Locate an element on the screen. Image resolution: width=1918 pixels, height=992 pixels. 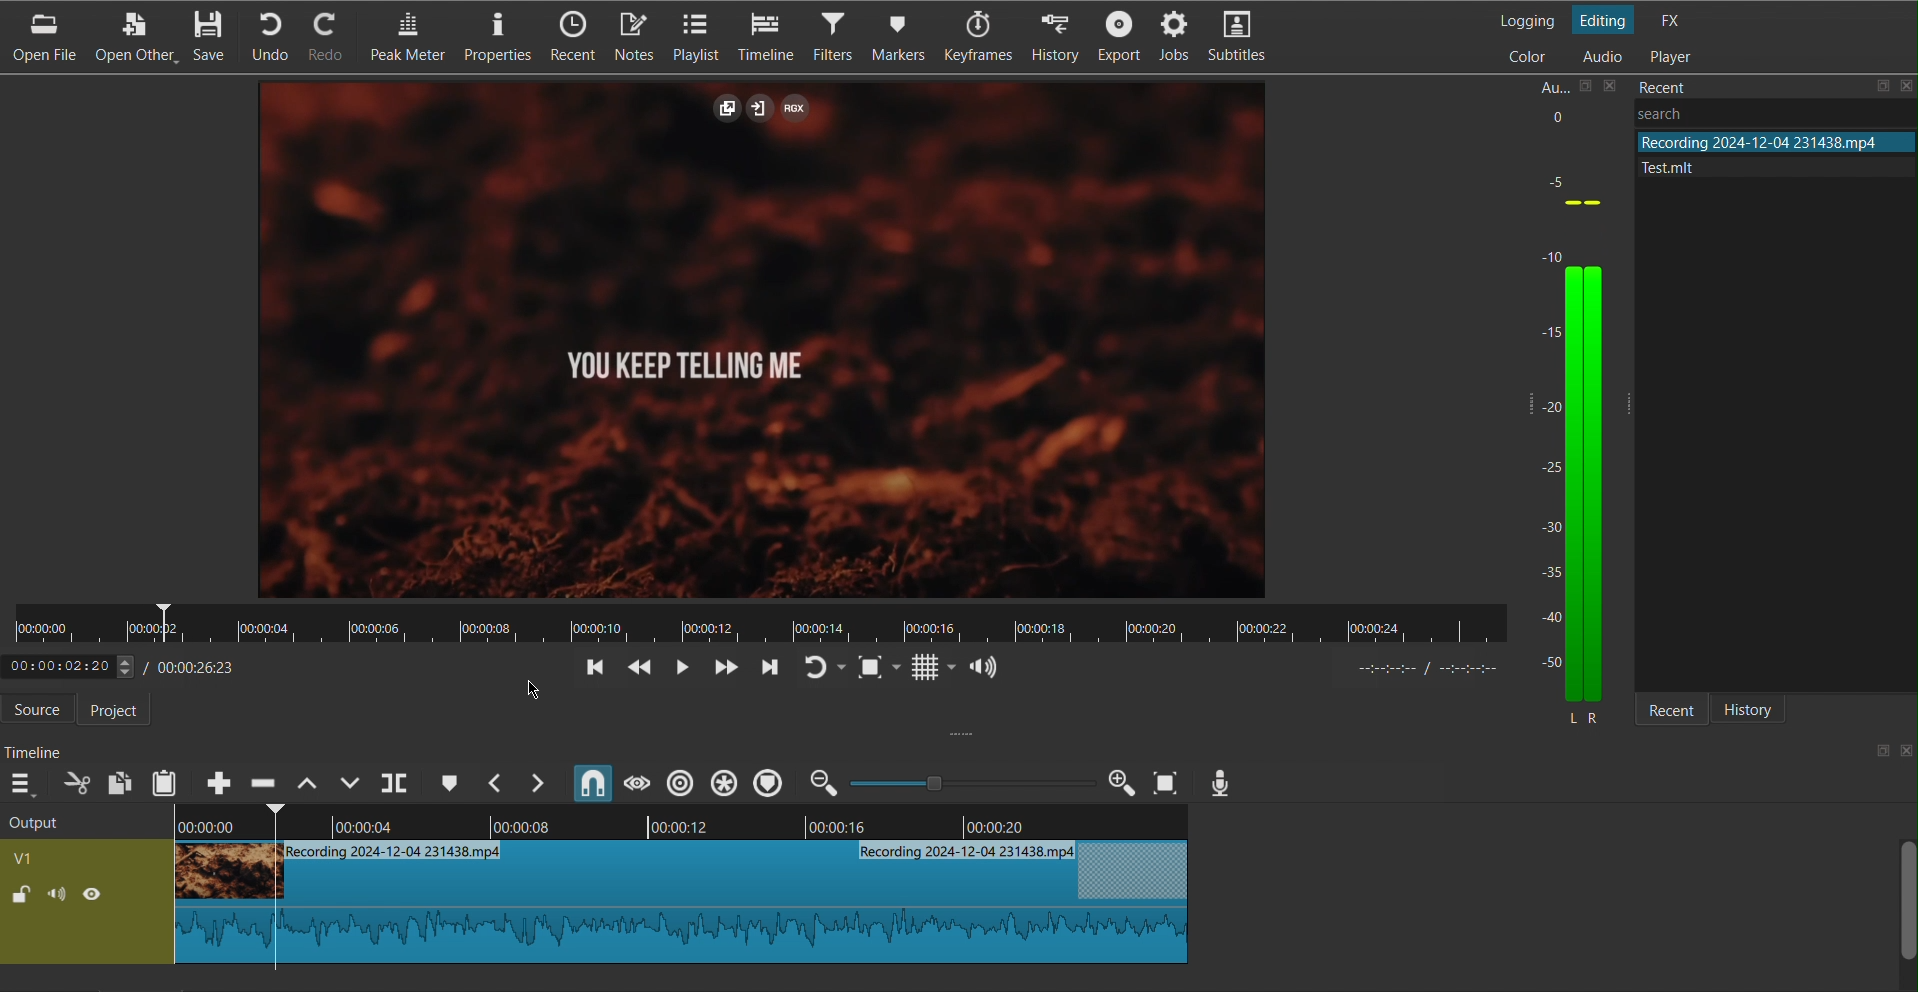
Remaining Clip is located at coordinates (744, 902).